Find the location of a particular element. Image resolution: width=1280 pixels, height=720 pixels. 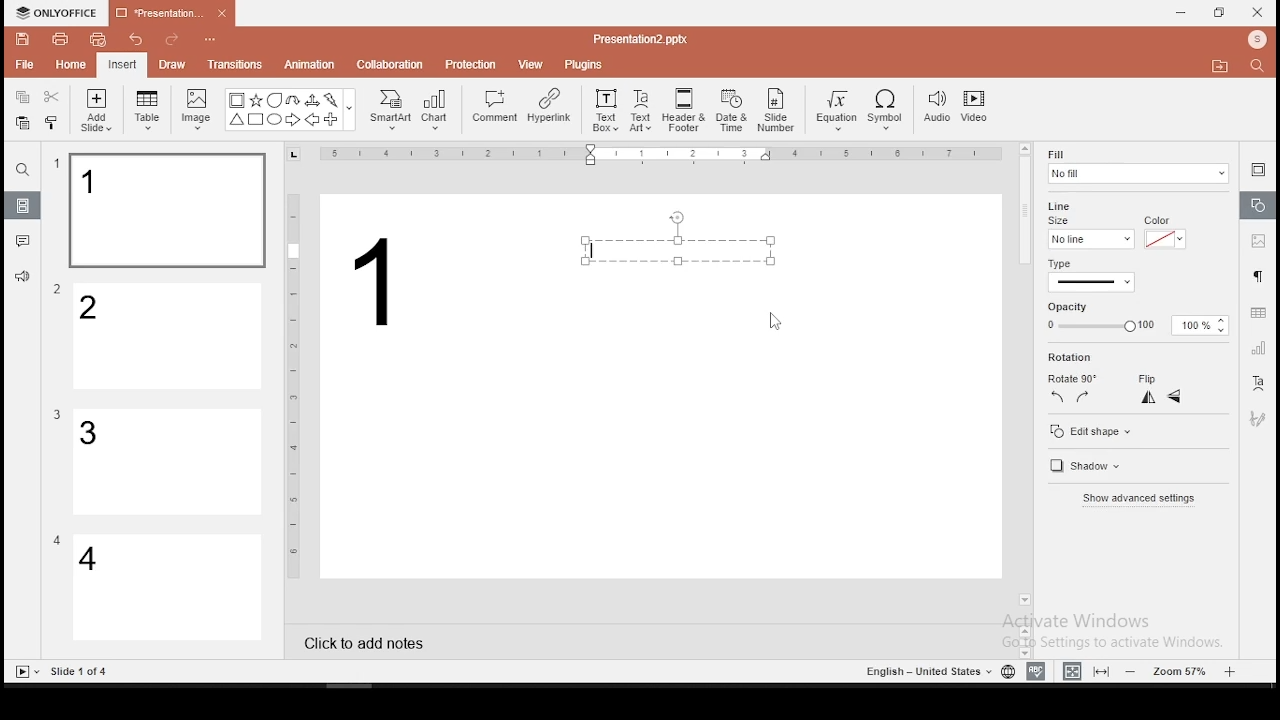

symbol is located at coordinates (885, 111).